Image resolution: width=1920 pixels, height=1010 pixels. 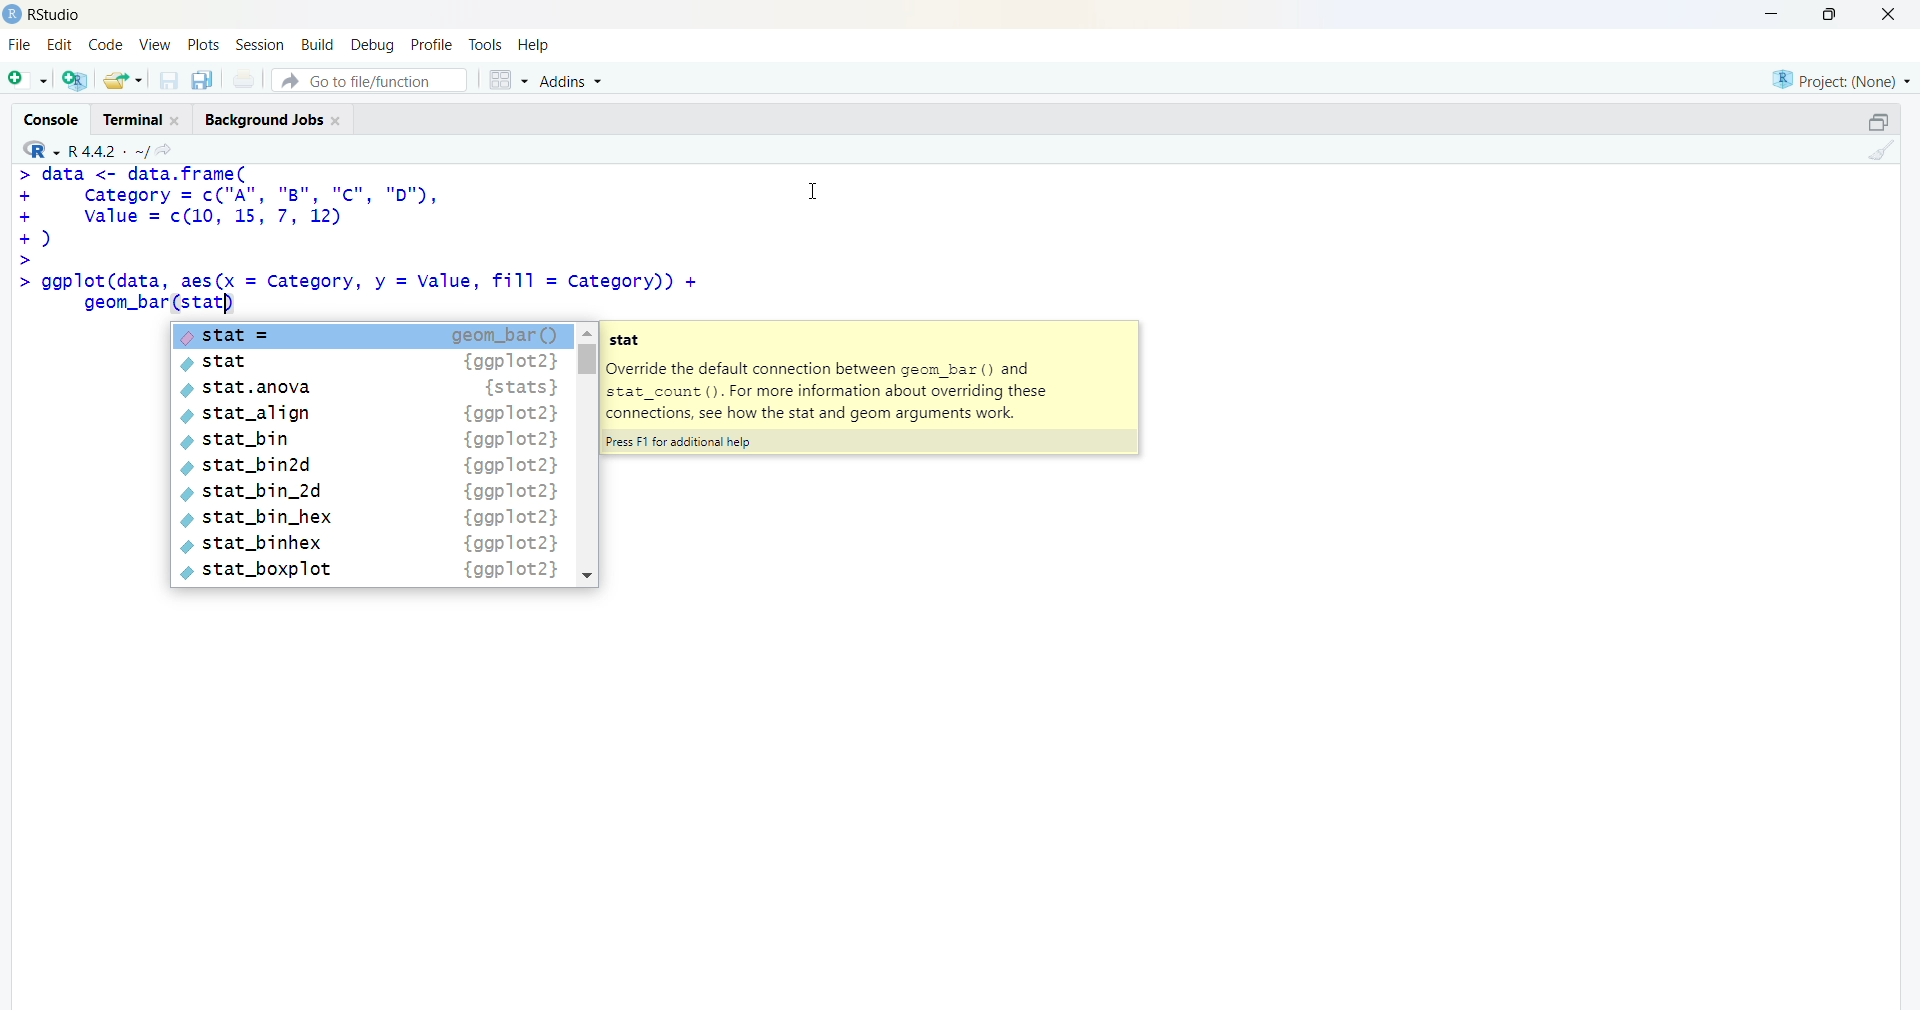 I want to click on logo, so click(x=13, y=14).